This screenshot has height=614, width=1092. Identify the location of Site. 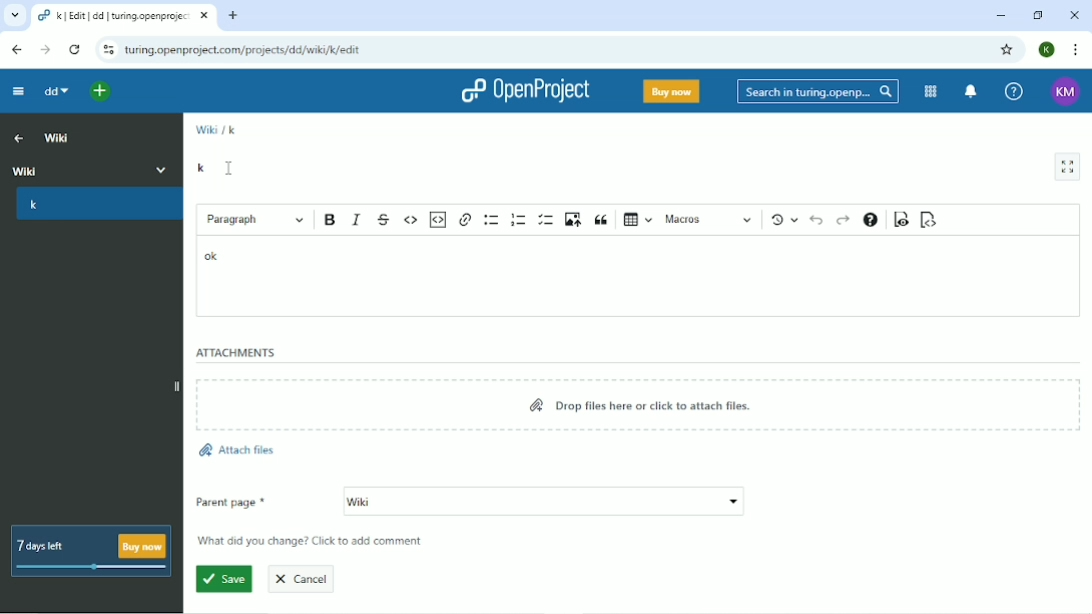
(247, 50).